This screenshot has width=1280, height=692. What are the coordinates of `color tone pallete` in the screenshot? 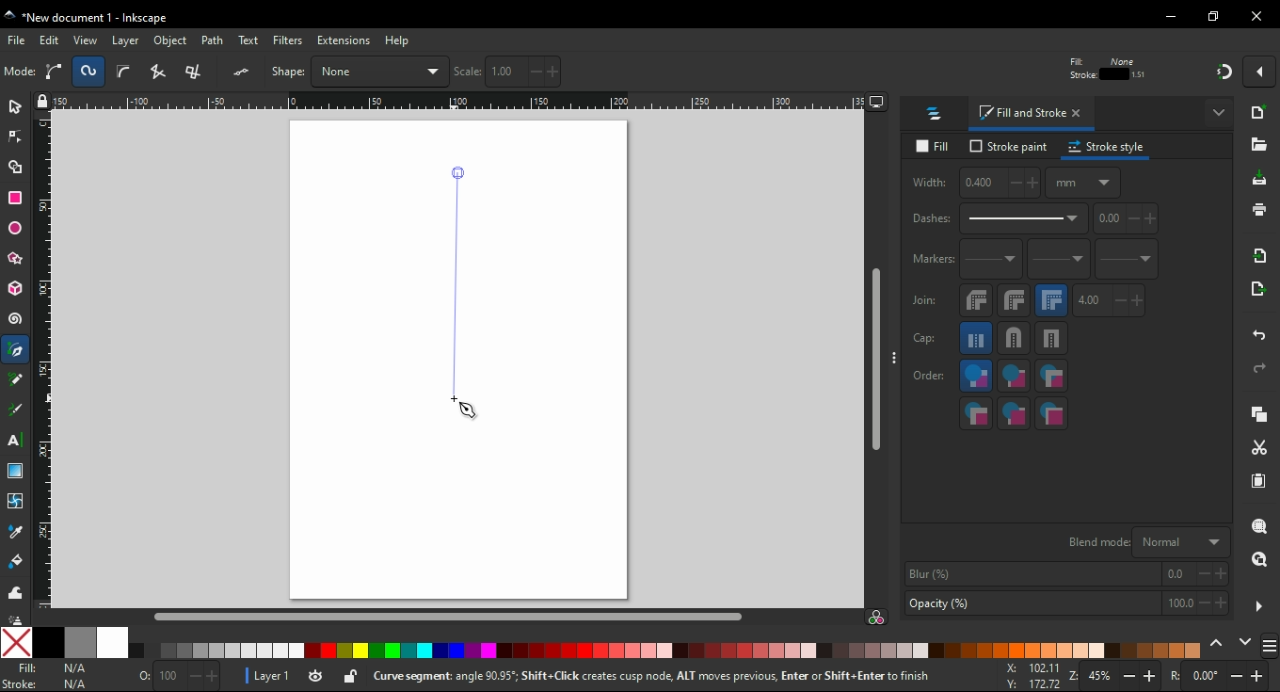 It's located at (1166, 649).